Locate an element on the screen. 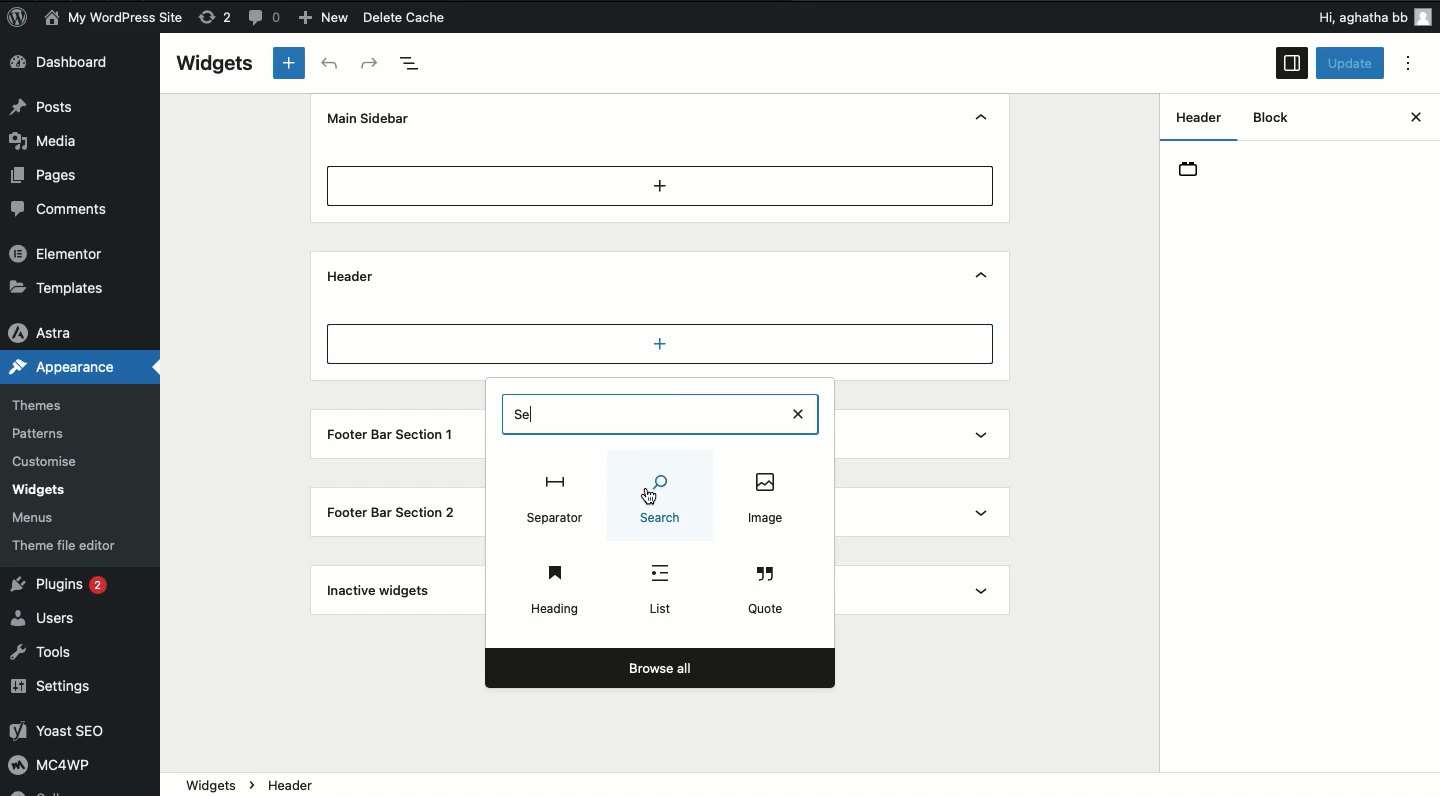 The image size is (1440, 796). Theme file editor is located at coordinates (65, 541).